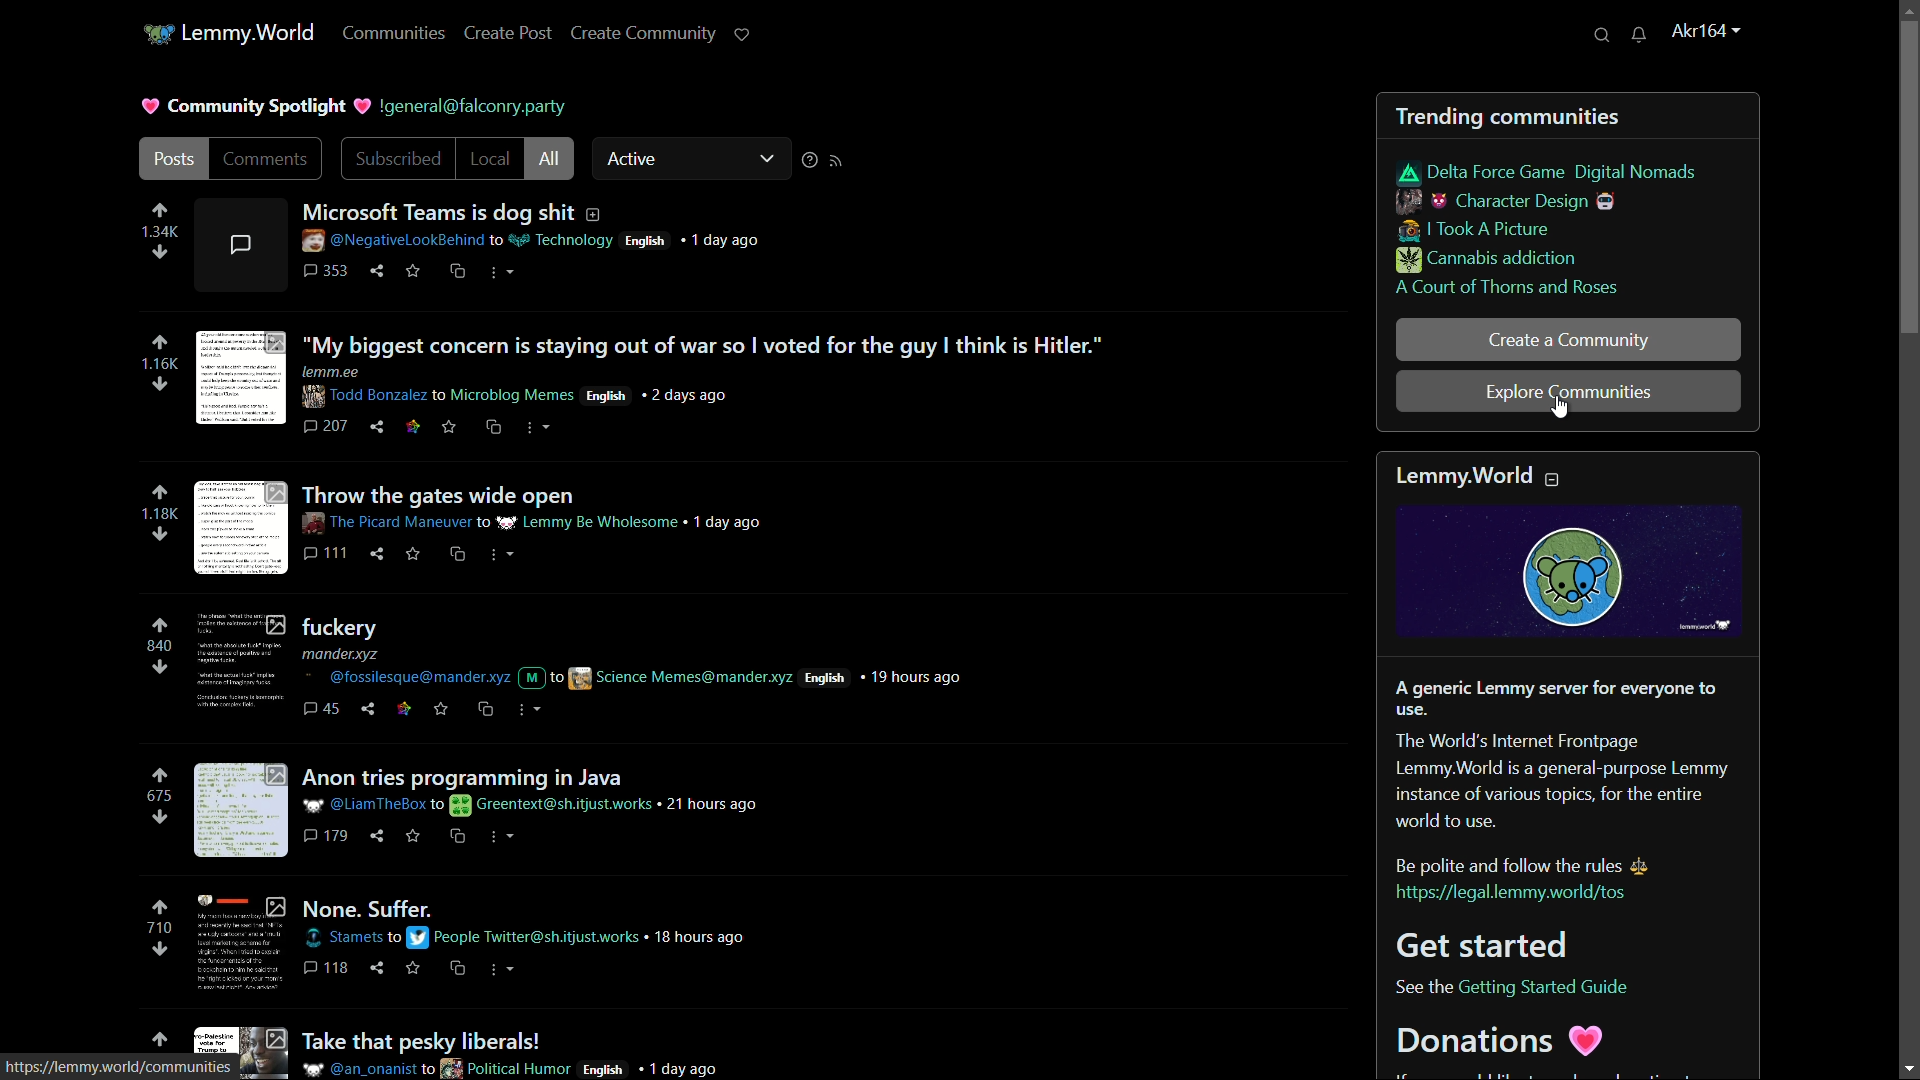  I want to click on upvote, so click(161, 908).